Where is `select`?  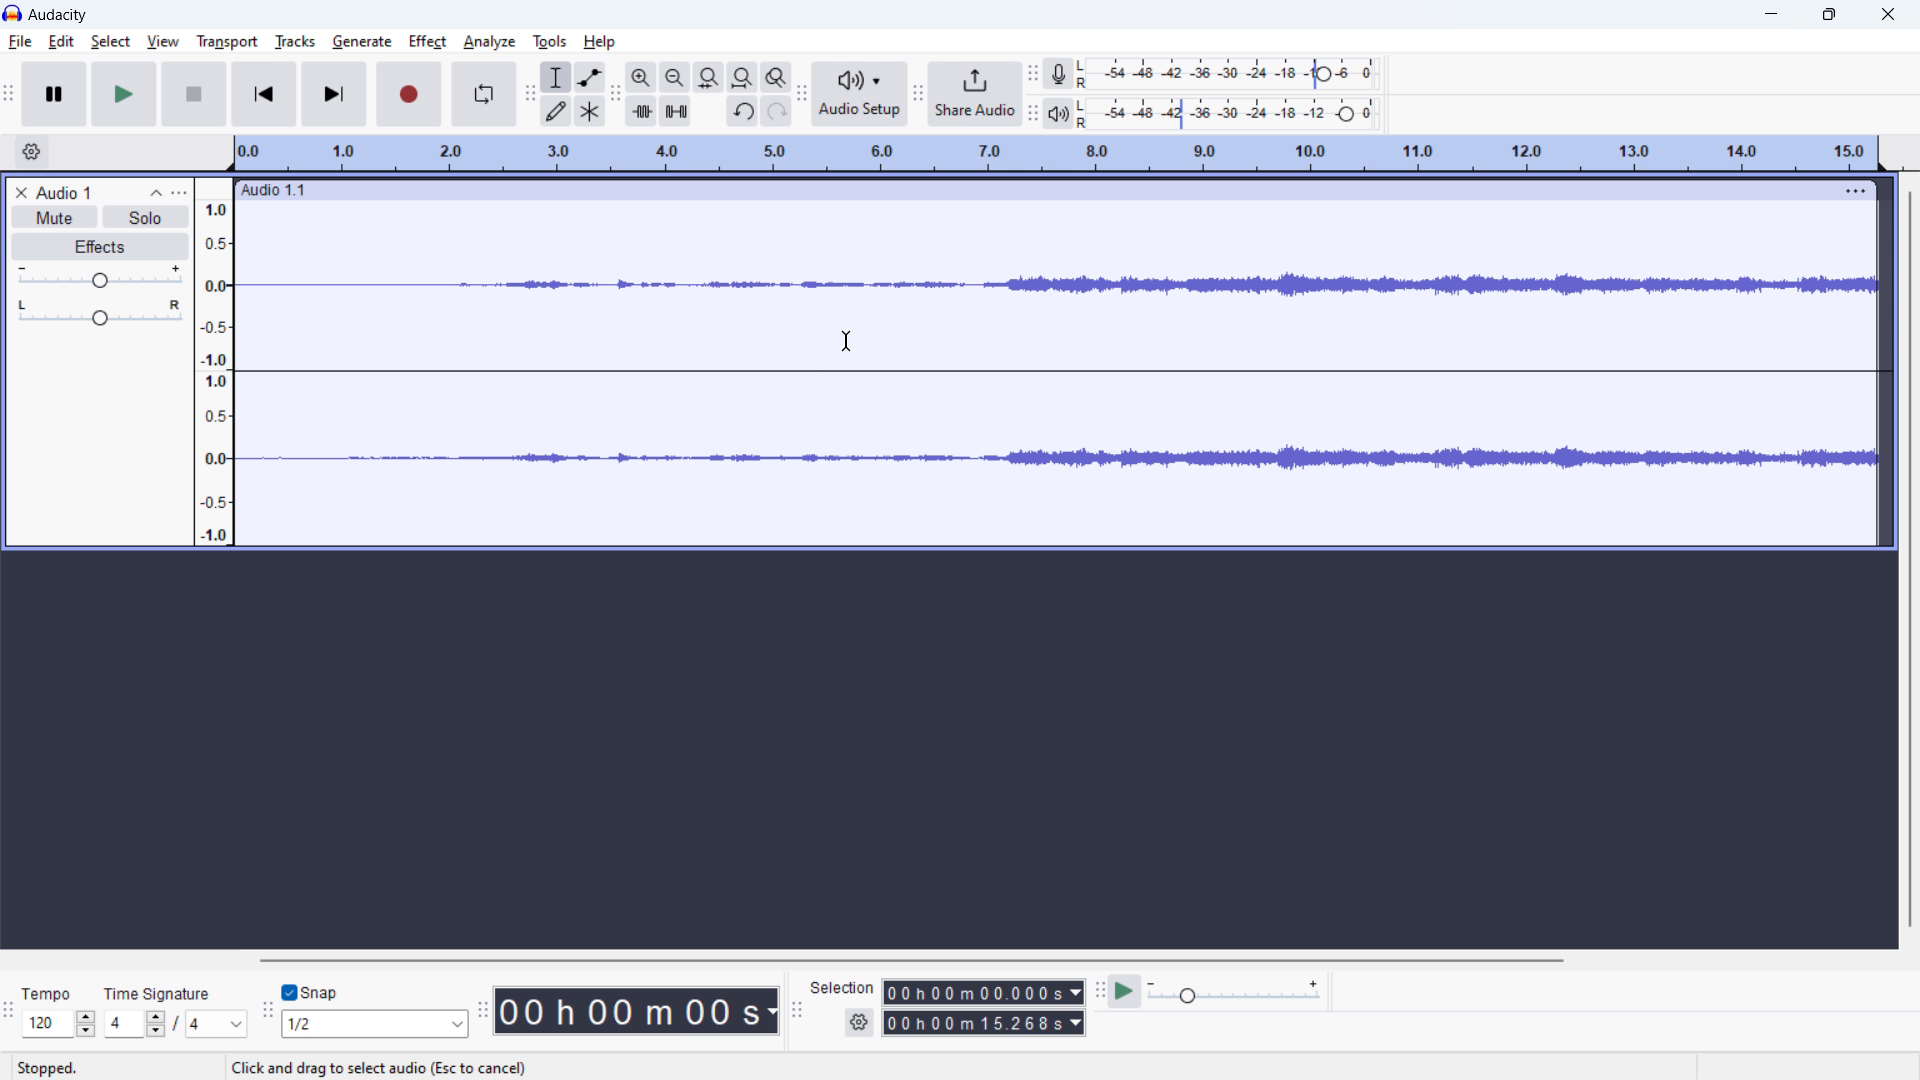
select is located at coordinates (110, 42).